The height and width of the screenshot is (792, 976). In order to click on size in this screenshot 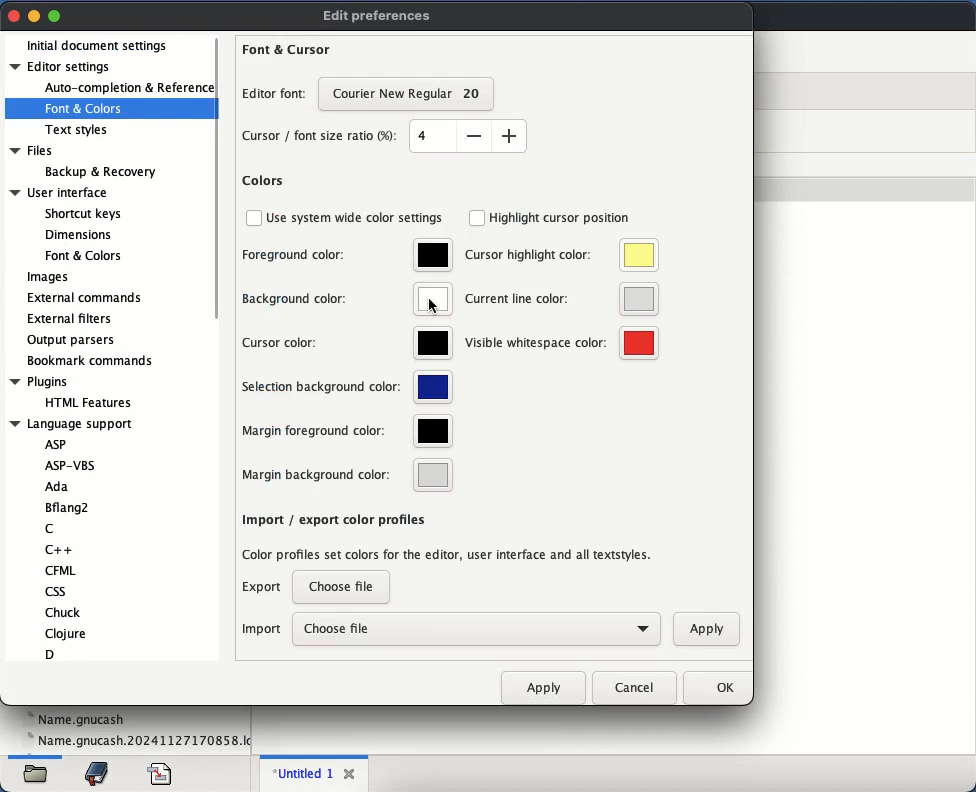, I will do `click(469, 135)`.